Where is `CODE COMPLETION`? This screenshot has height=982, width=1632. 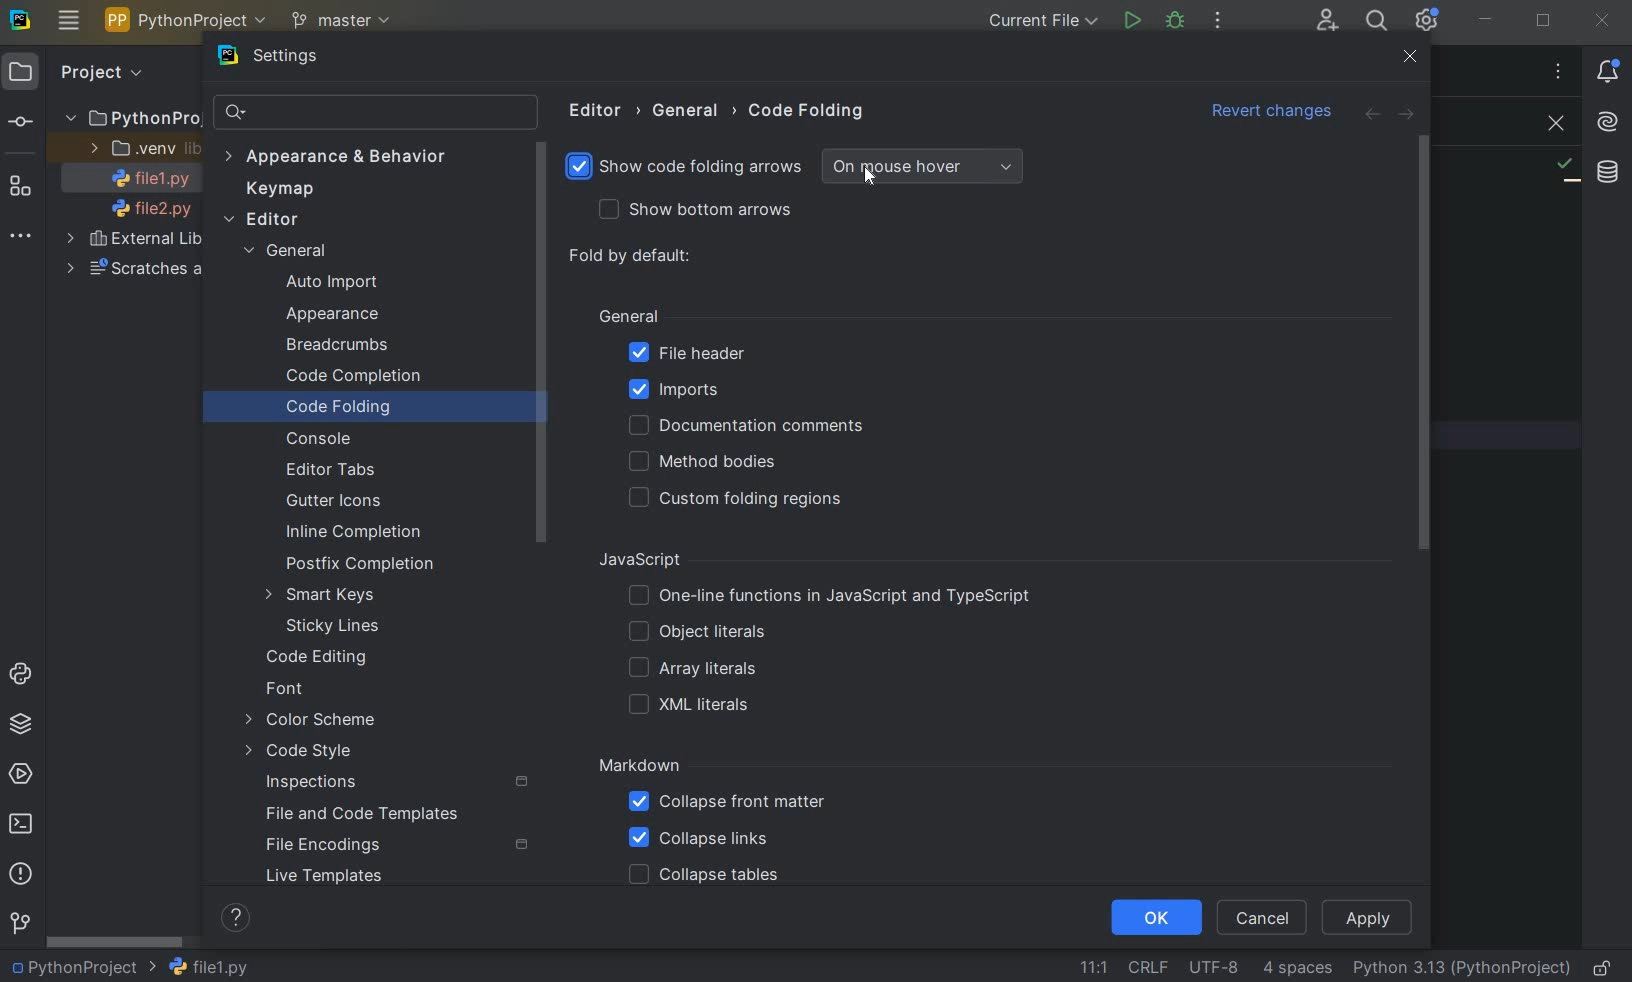 CODE COMPLETION is located at coordinates (353, 377).